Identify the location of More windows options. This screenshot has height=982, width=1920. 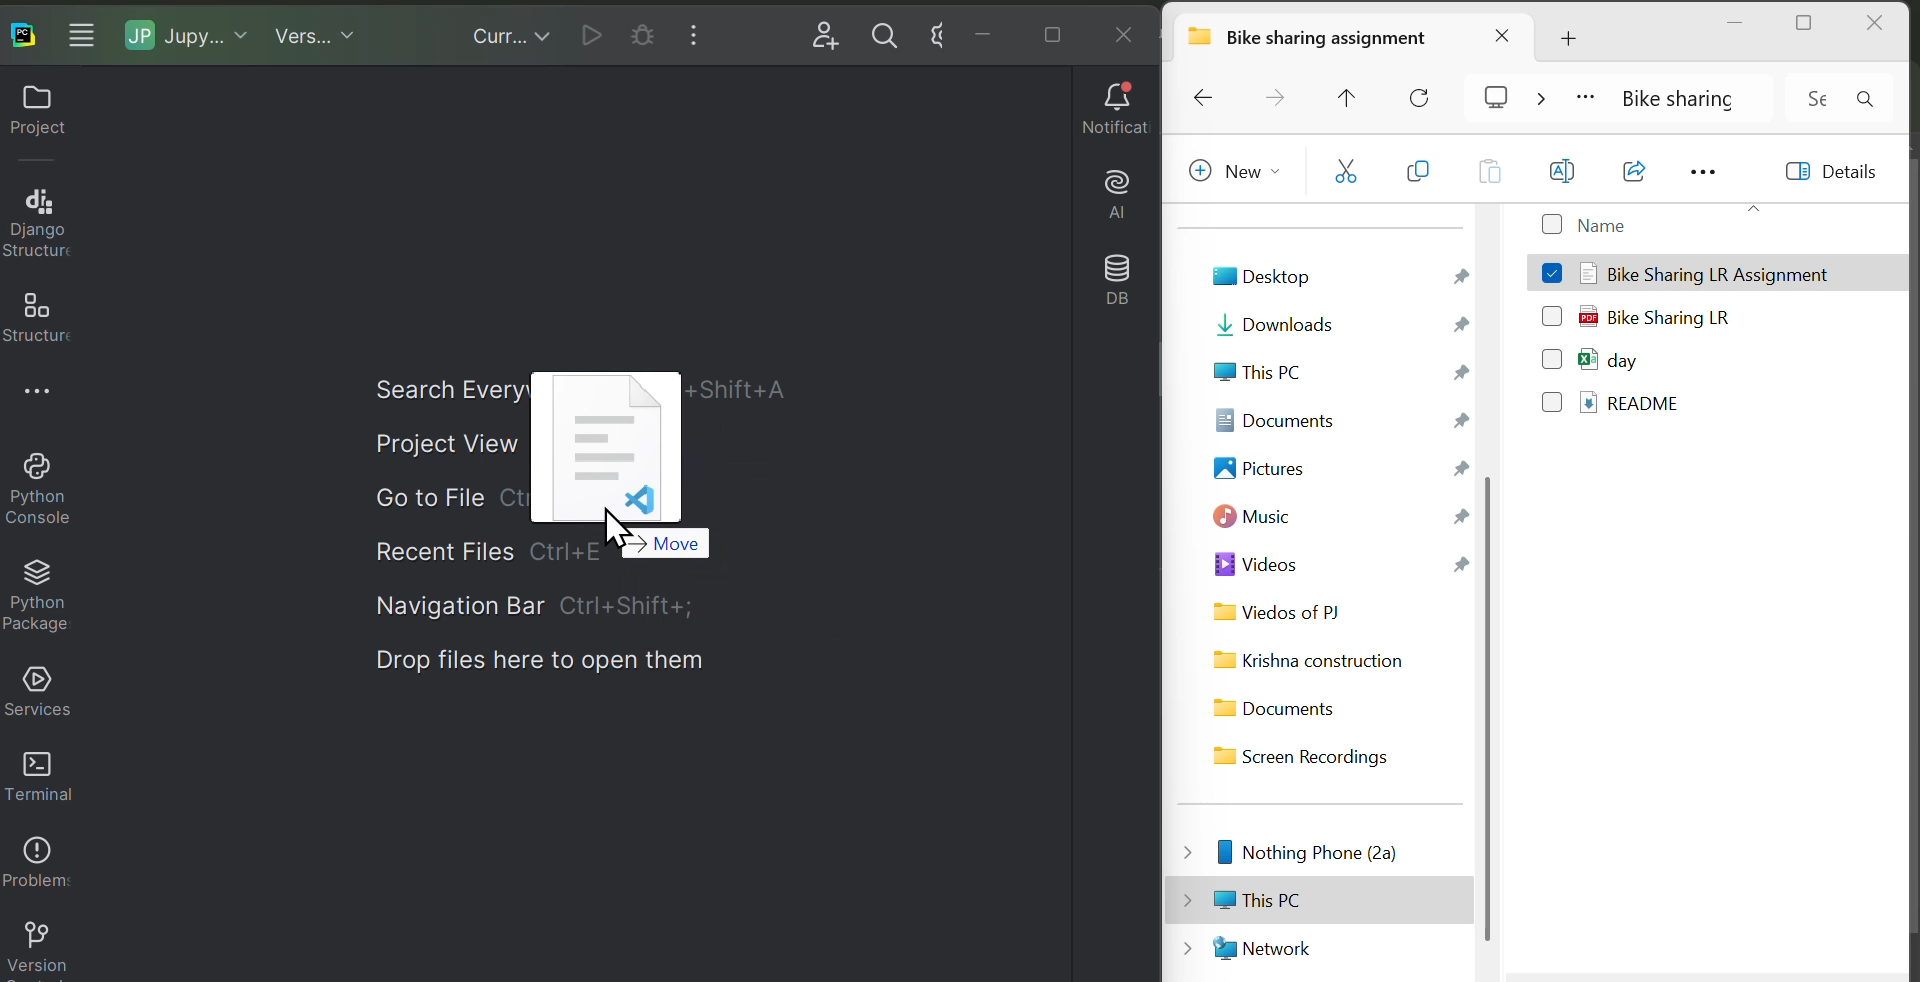
(703, 34).